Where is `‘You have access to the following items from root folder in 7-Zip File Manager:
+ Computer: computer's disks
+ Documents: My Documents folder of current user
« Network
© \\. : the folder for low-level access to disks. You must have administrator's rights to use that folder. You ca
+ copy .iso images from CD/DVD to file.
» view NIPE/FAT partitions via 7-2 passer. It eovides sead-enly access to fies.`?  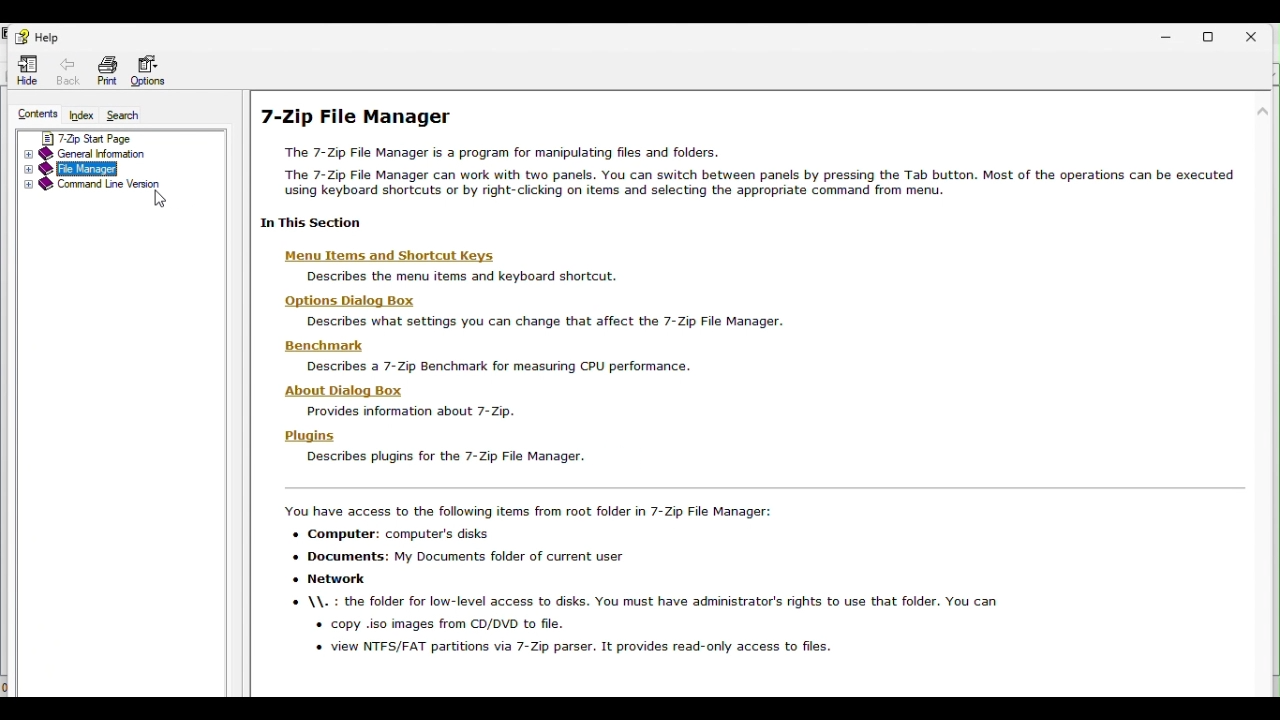 ‘You have access to the following items from root folder in 7-Zip File Manager:
+ Computer: computer's disks
+ Documents: My Documents folder of current user
« Network
© \\. : the folder for low-level access to disks. You must have administrator's rights to use that folder. You ca
+ copy .iso images from CD/DVD to file.
» view NIPE/FAT partitions via 7-2 passer. It eovides sead-enly access to fies. is located at coordinates (635, 579).